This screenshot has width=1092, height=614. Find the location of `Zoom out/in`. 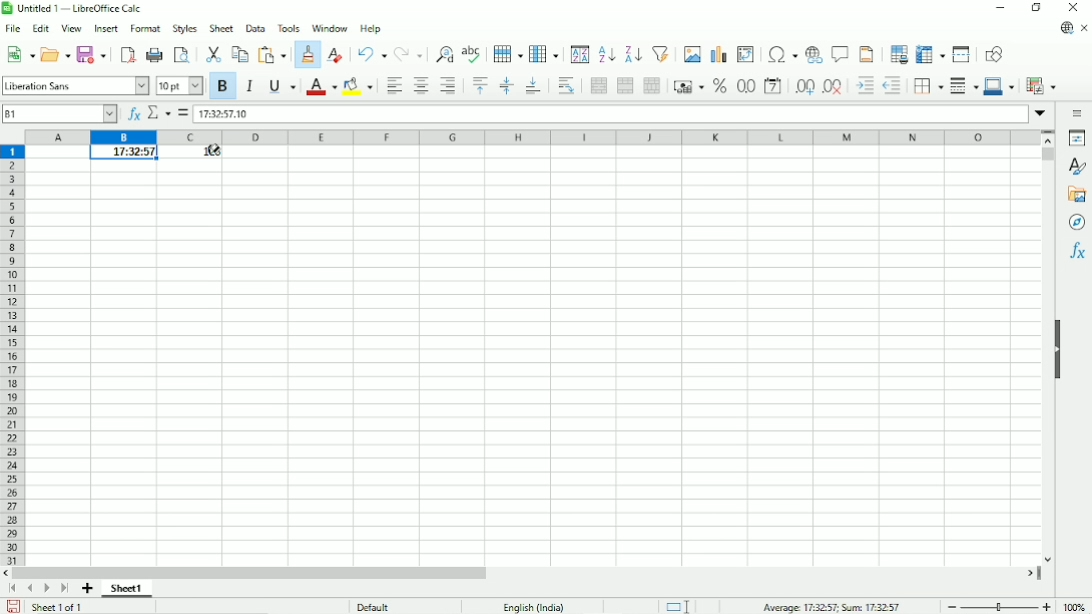

Zoom out/in is located at coordinates (998, 605).